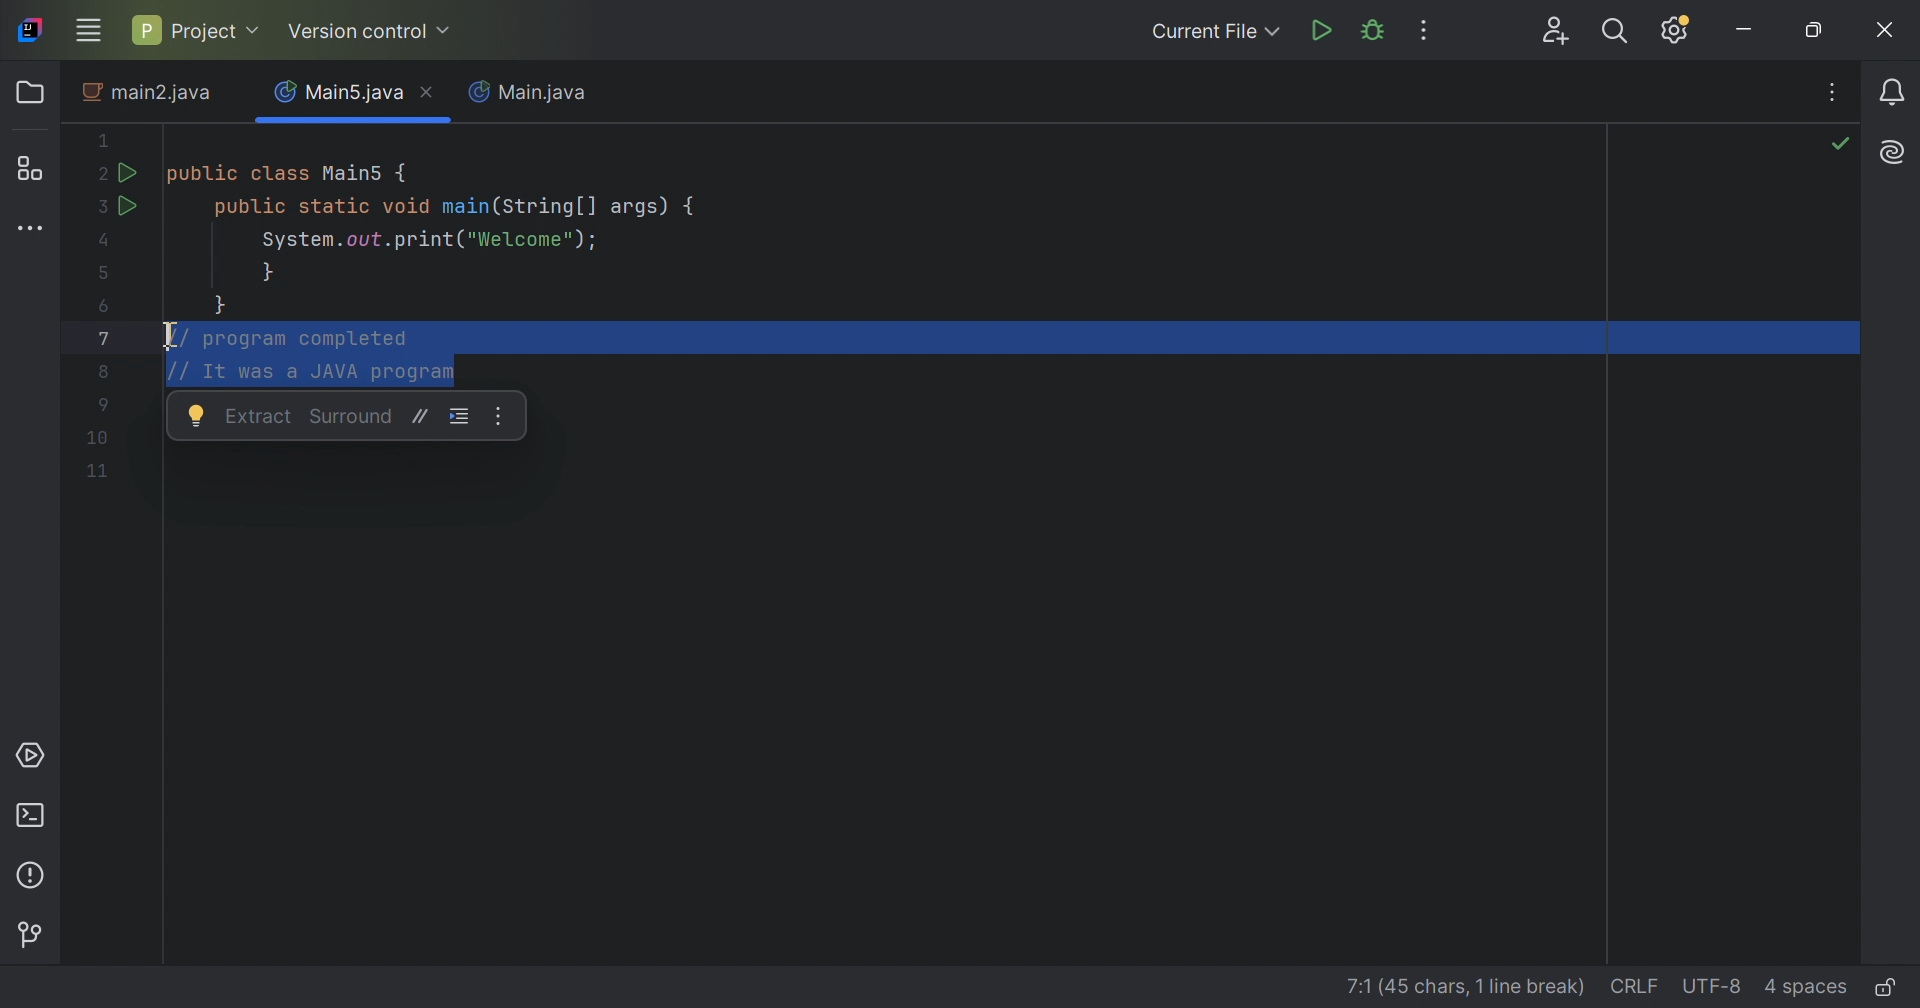  Describe the element at coordinates (1806, 985) in the screenshot. I see `4 spaces(Indent)` at that location.